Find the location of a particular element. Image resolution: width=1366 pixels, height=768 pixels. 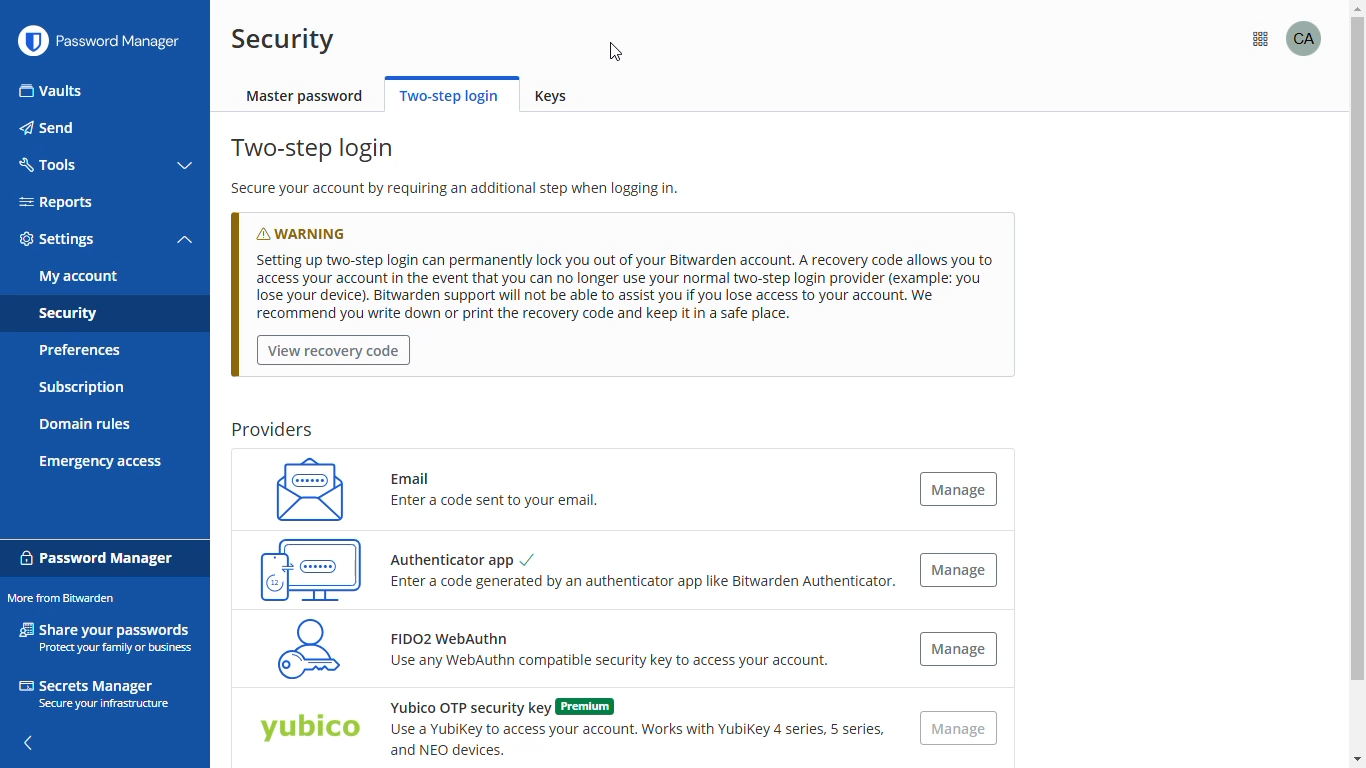

cursor is located at coordinates (616, 52).